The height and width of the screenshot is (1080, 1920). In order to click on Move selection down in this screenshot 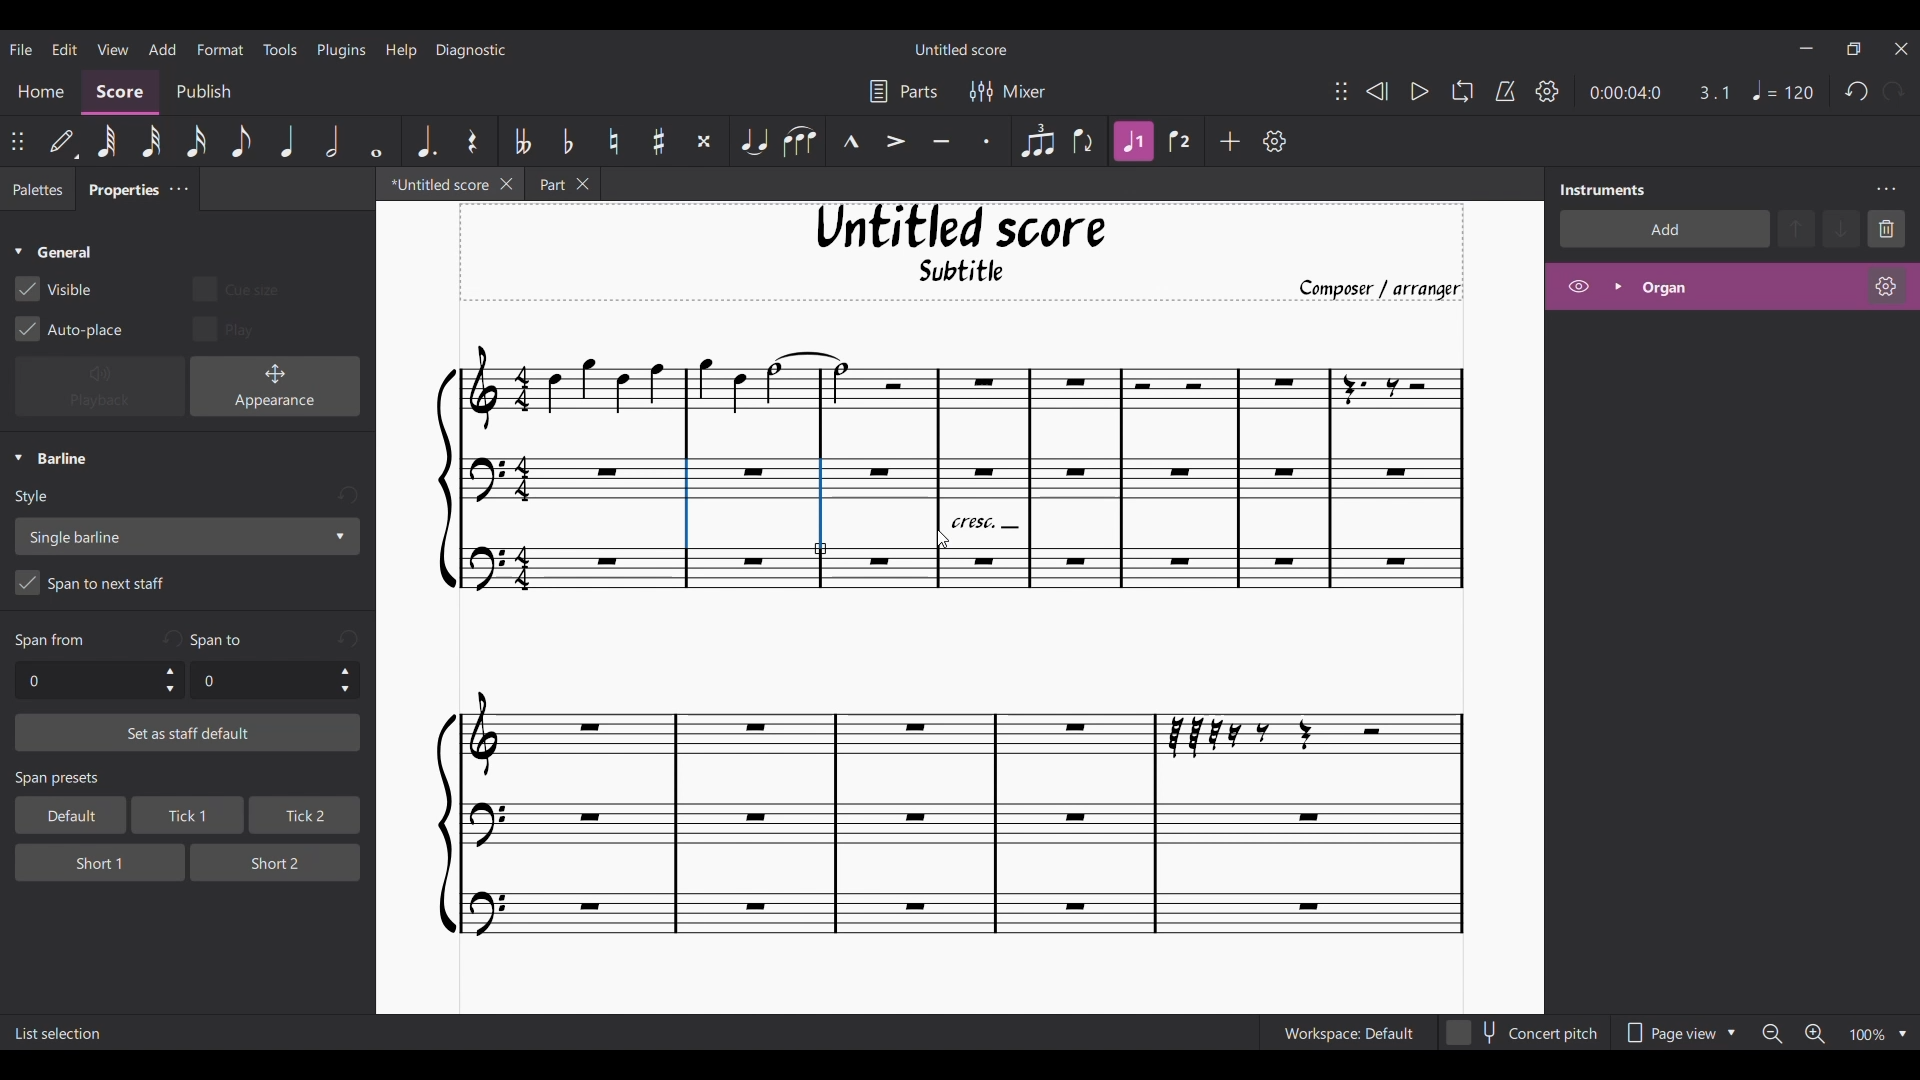, I will do `click(1843, 229)`.